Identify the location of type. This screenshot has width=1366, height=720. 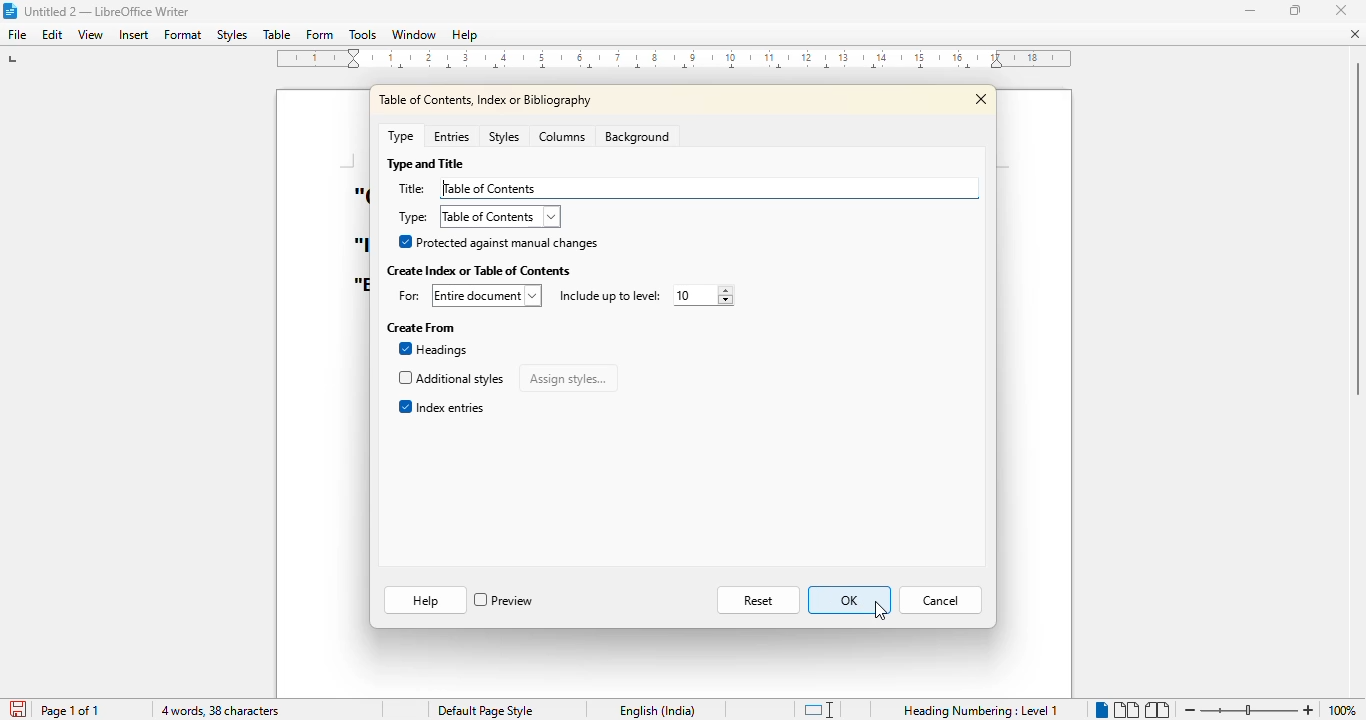
(400, 135).